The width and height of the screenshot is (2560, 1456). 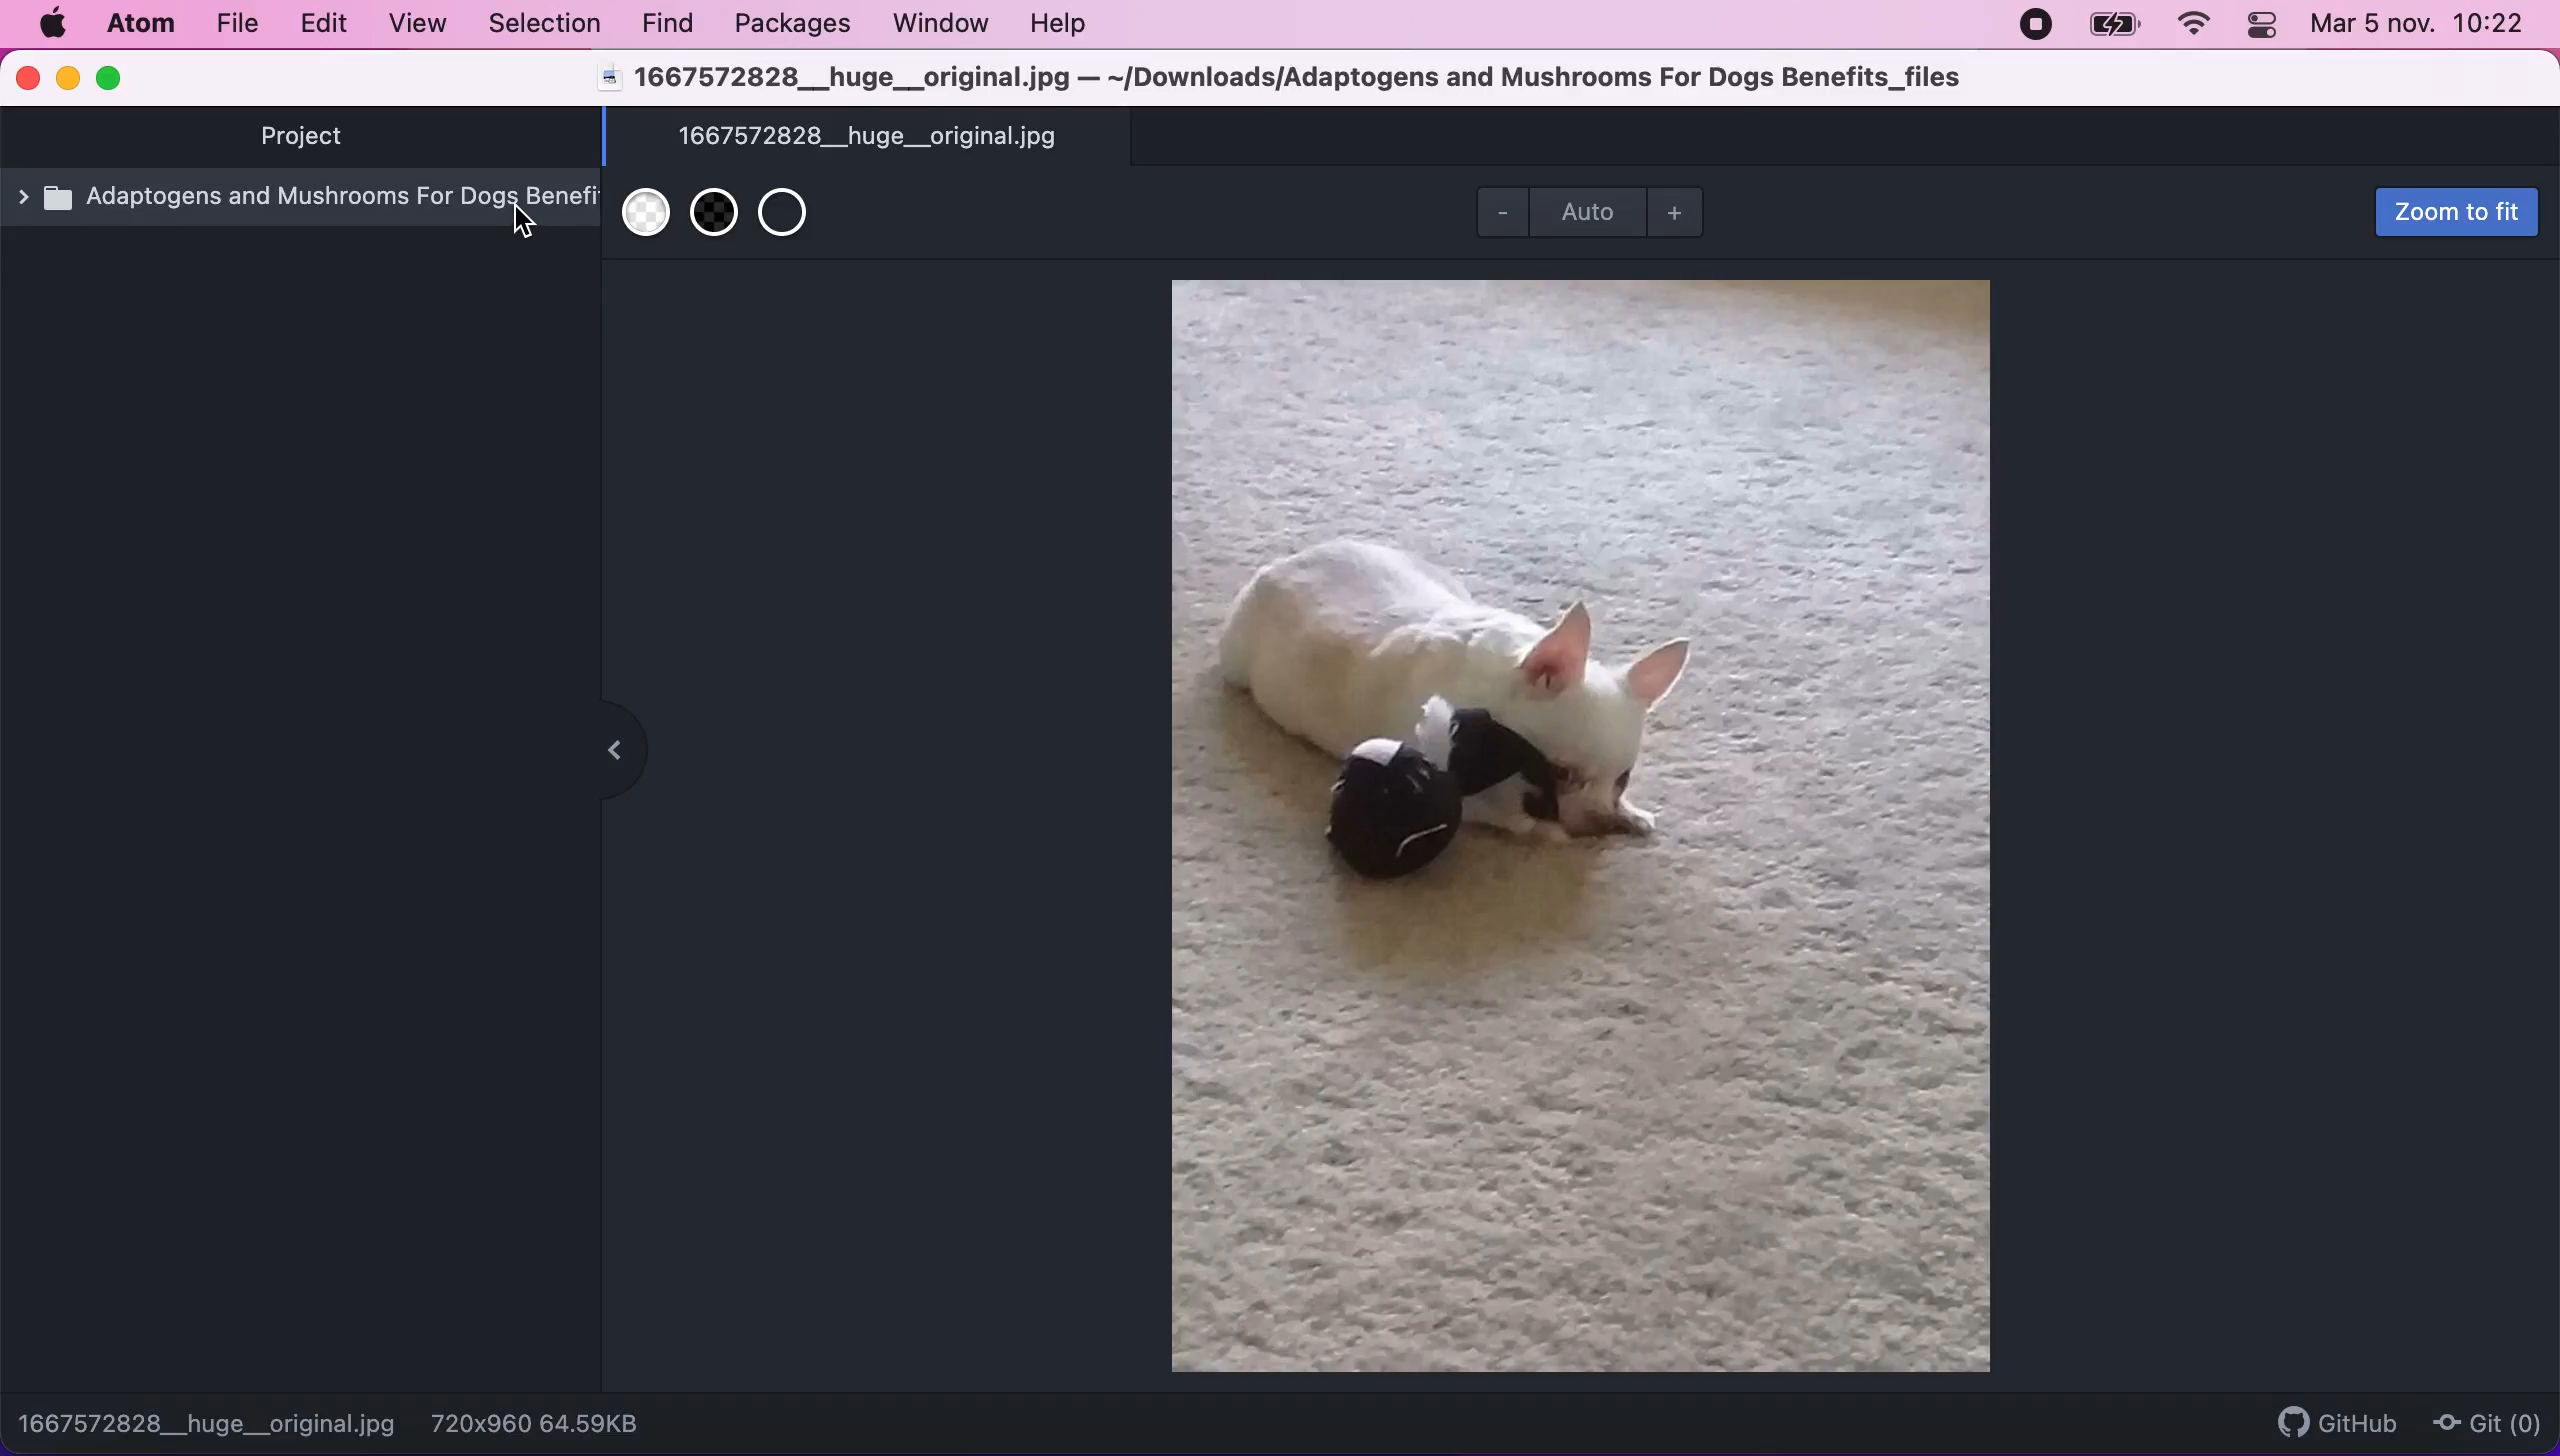 What do you see at coordinates (29, 79) in the screenshot?
I see `close` at bounding box center [29, 79].